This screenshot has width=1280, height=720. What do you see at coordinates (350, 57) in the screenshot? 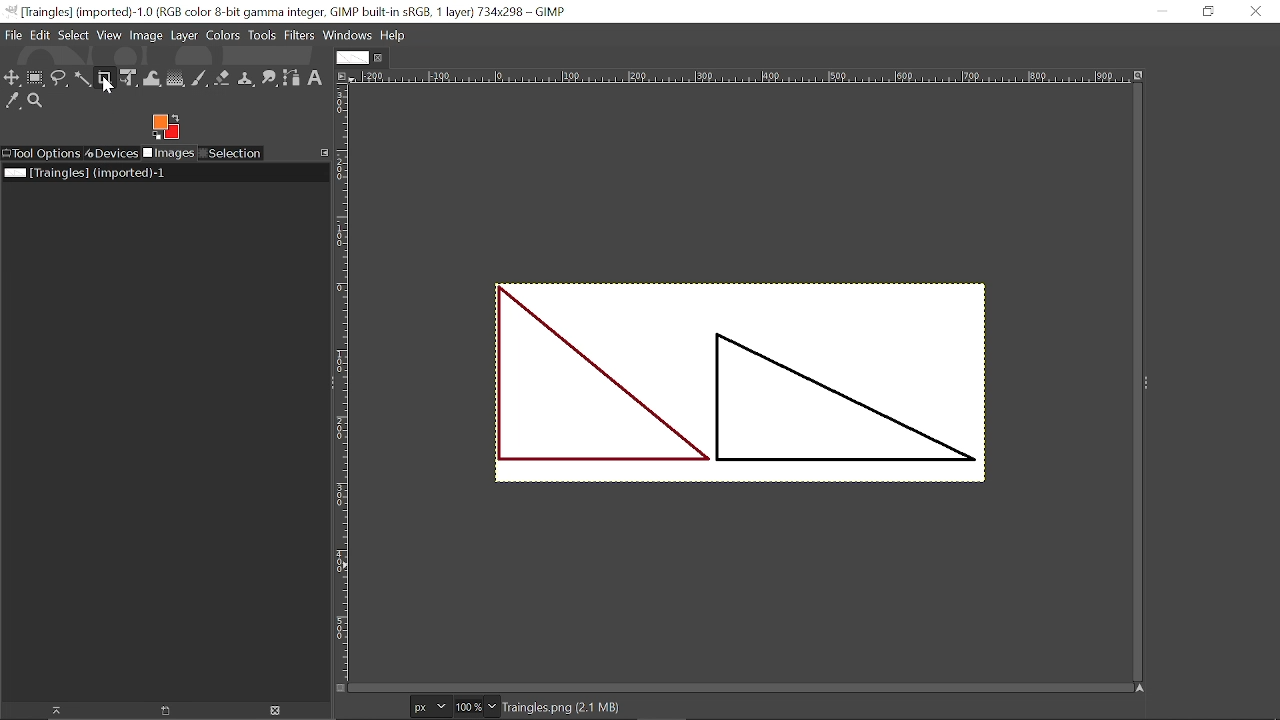
I see `Current tab` at bounding box center [350, 57].